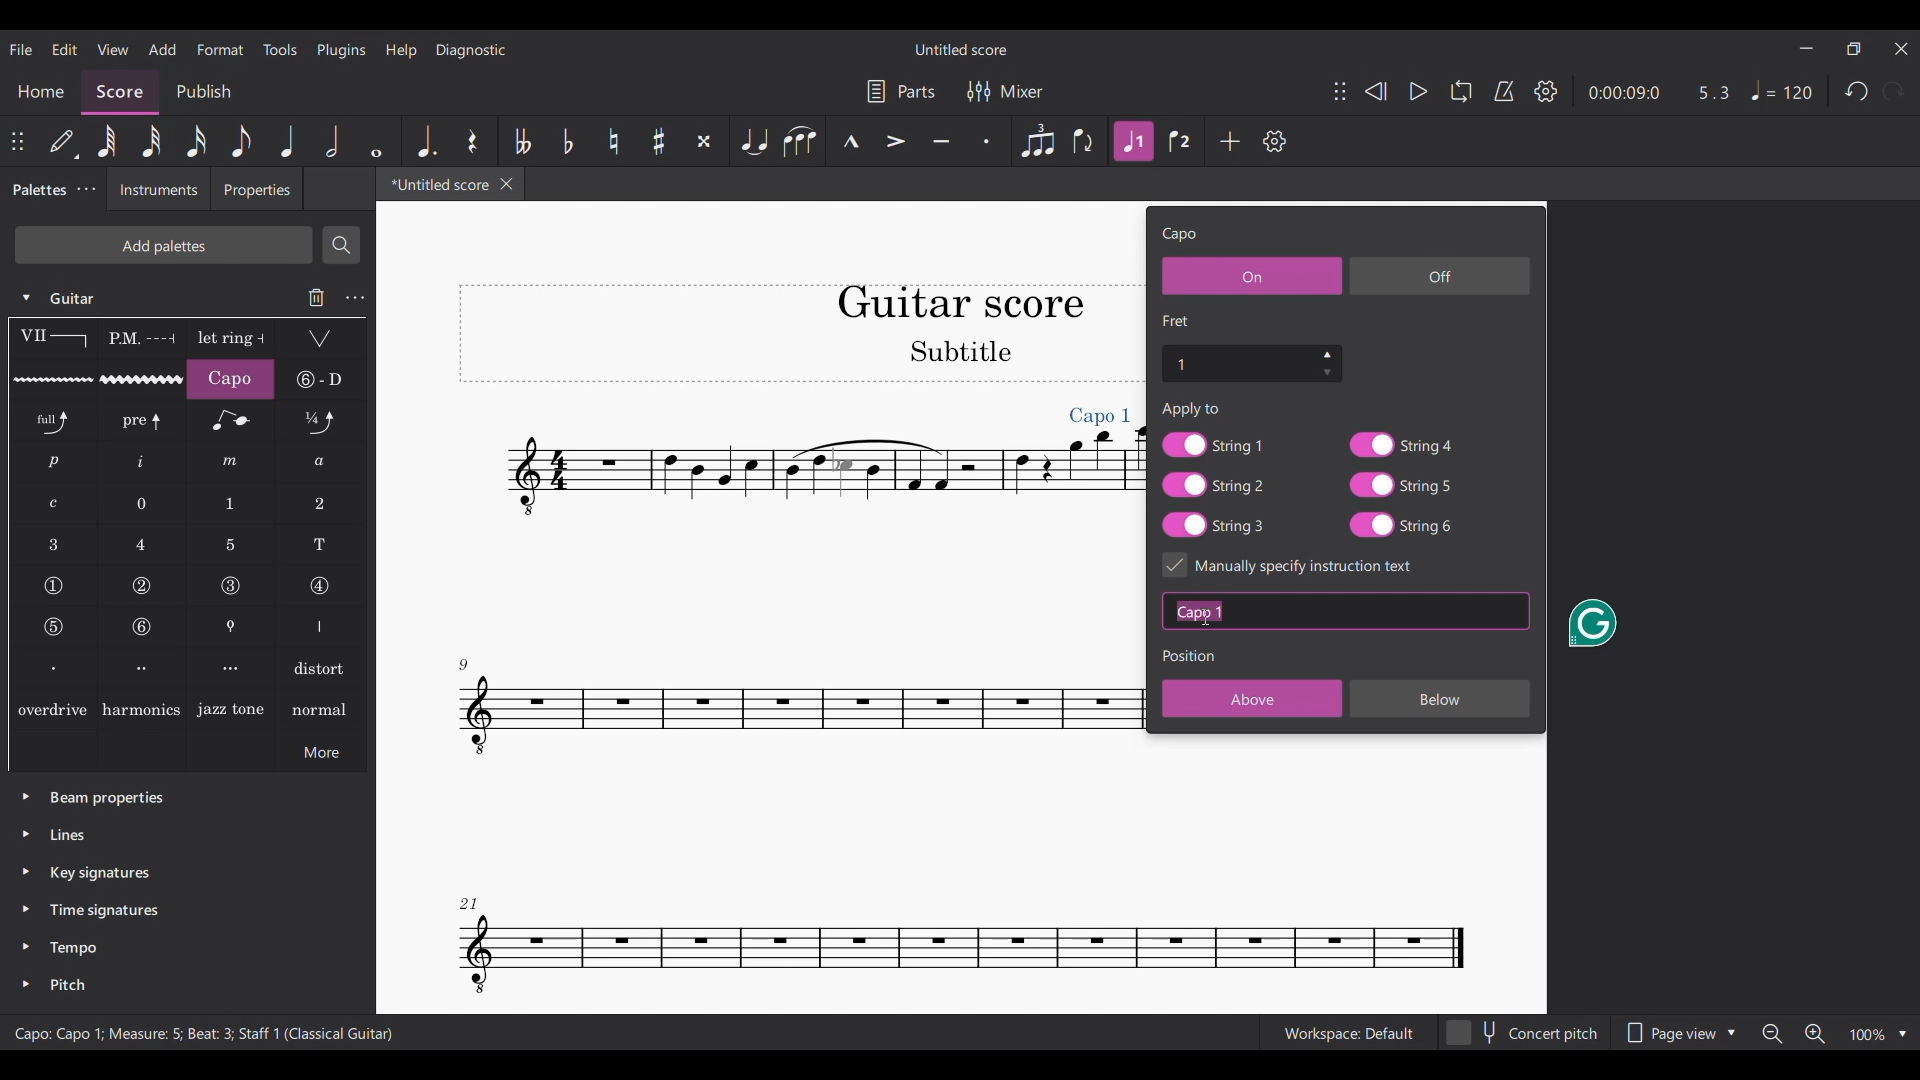  Describe the element at coordinates (1200, 611) in the screenshot. I see `Typing in instructions` at that location.